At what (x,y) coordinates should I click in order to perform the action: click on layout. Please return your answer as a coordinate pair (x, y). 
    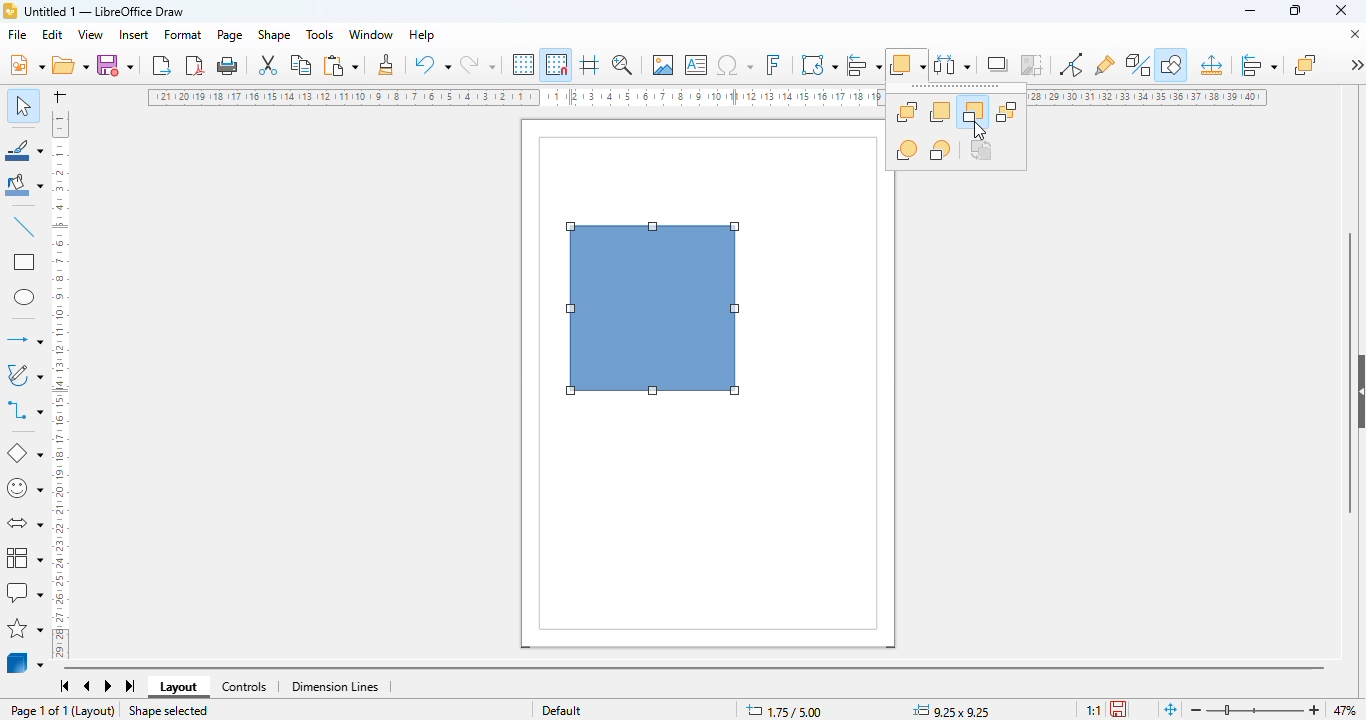
    Looking at the image, I should click on (179, 687).